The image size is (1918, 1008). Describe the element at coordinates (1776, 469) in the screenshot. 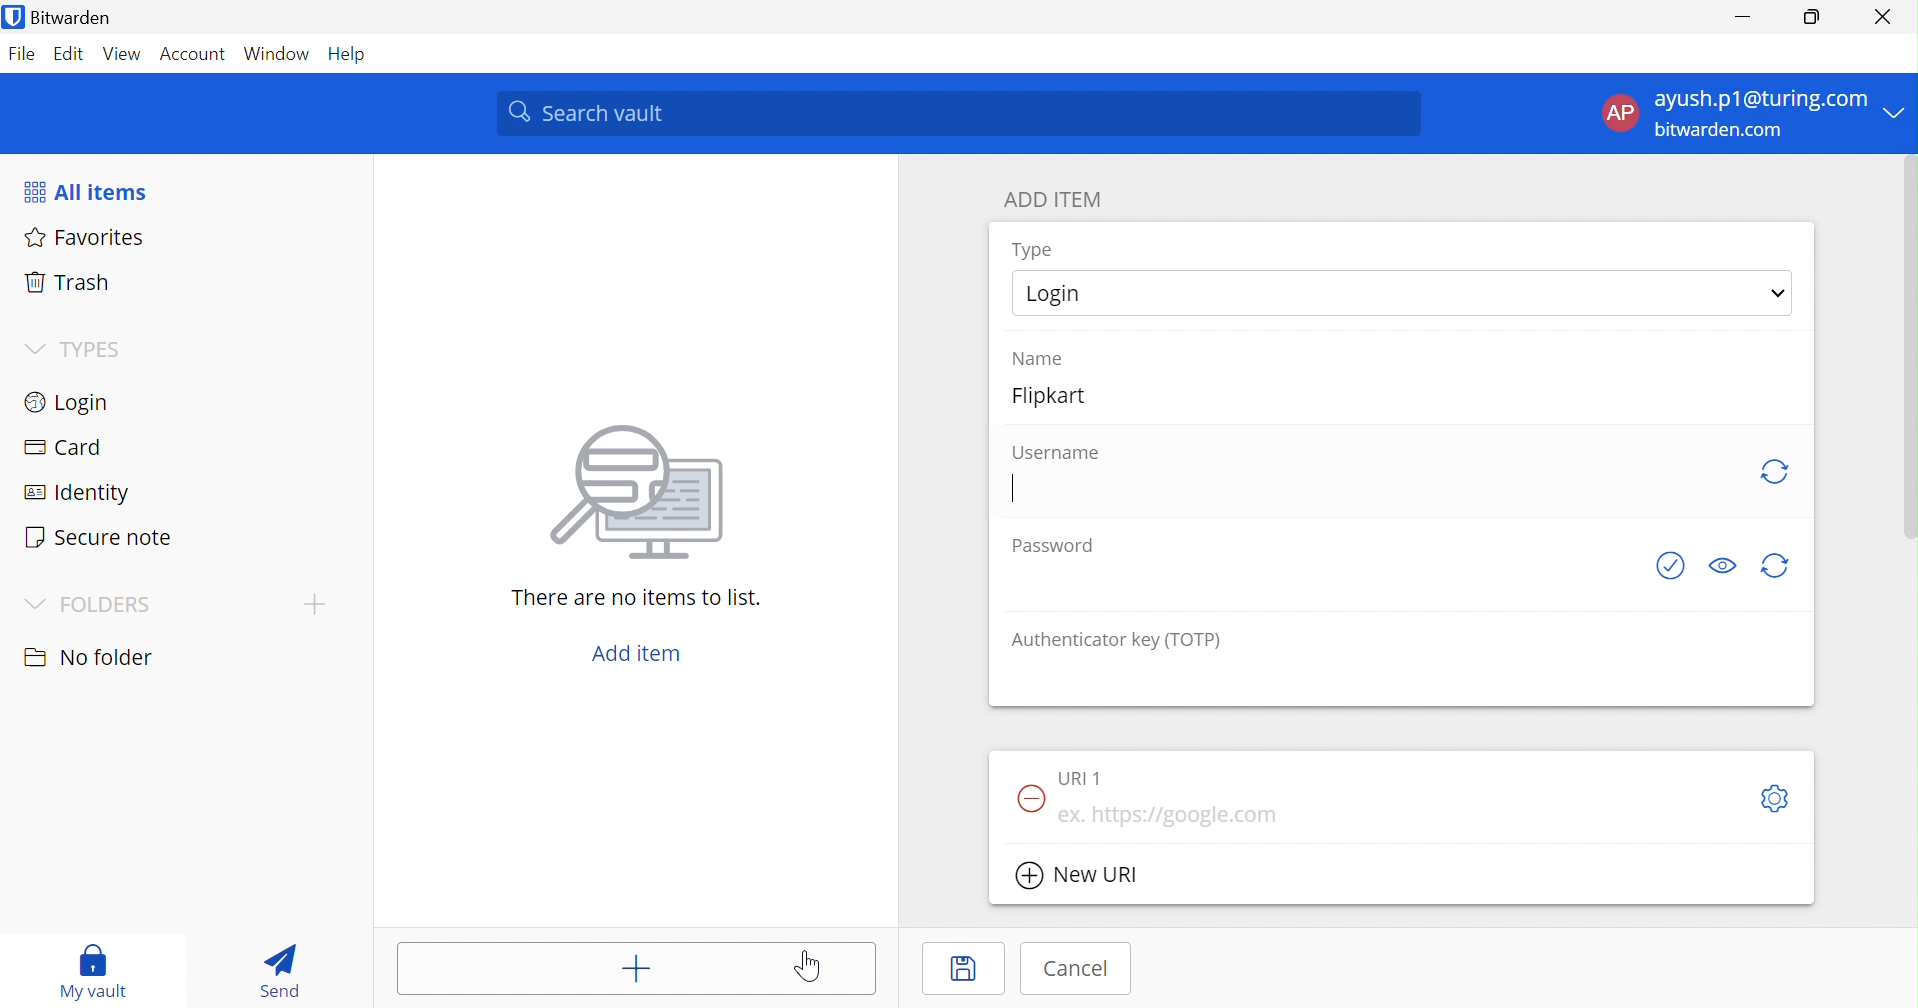

I see `generate username` at that location.